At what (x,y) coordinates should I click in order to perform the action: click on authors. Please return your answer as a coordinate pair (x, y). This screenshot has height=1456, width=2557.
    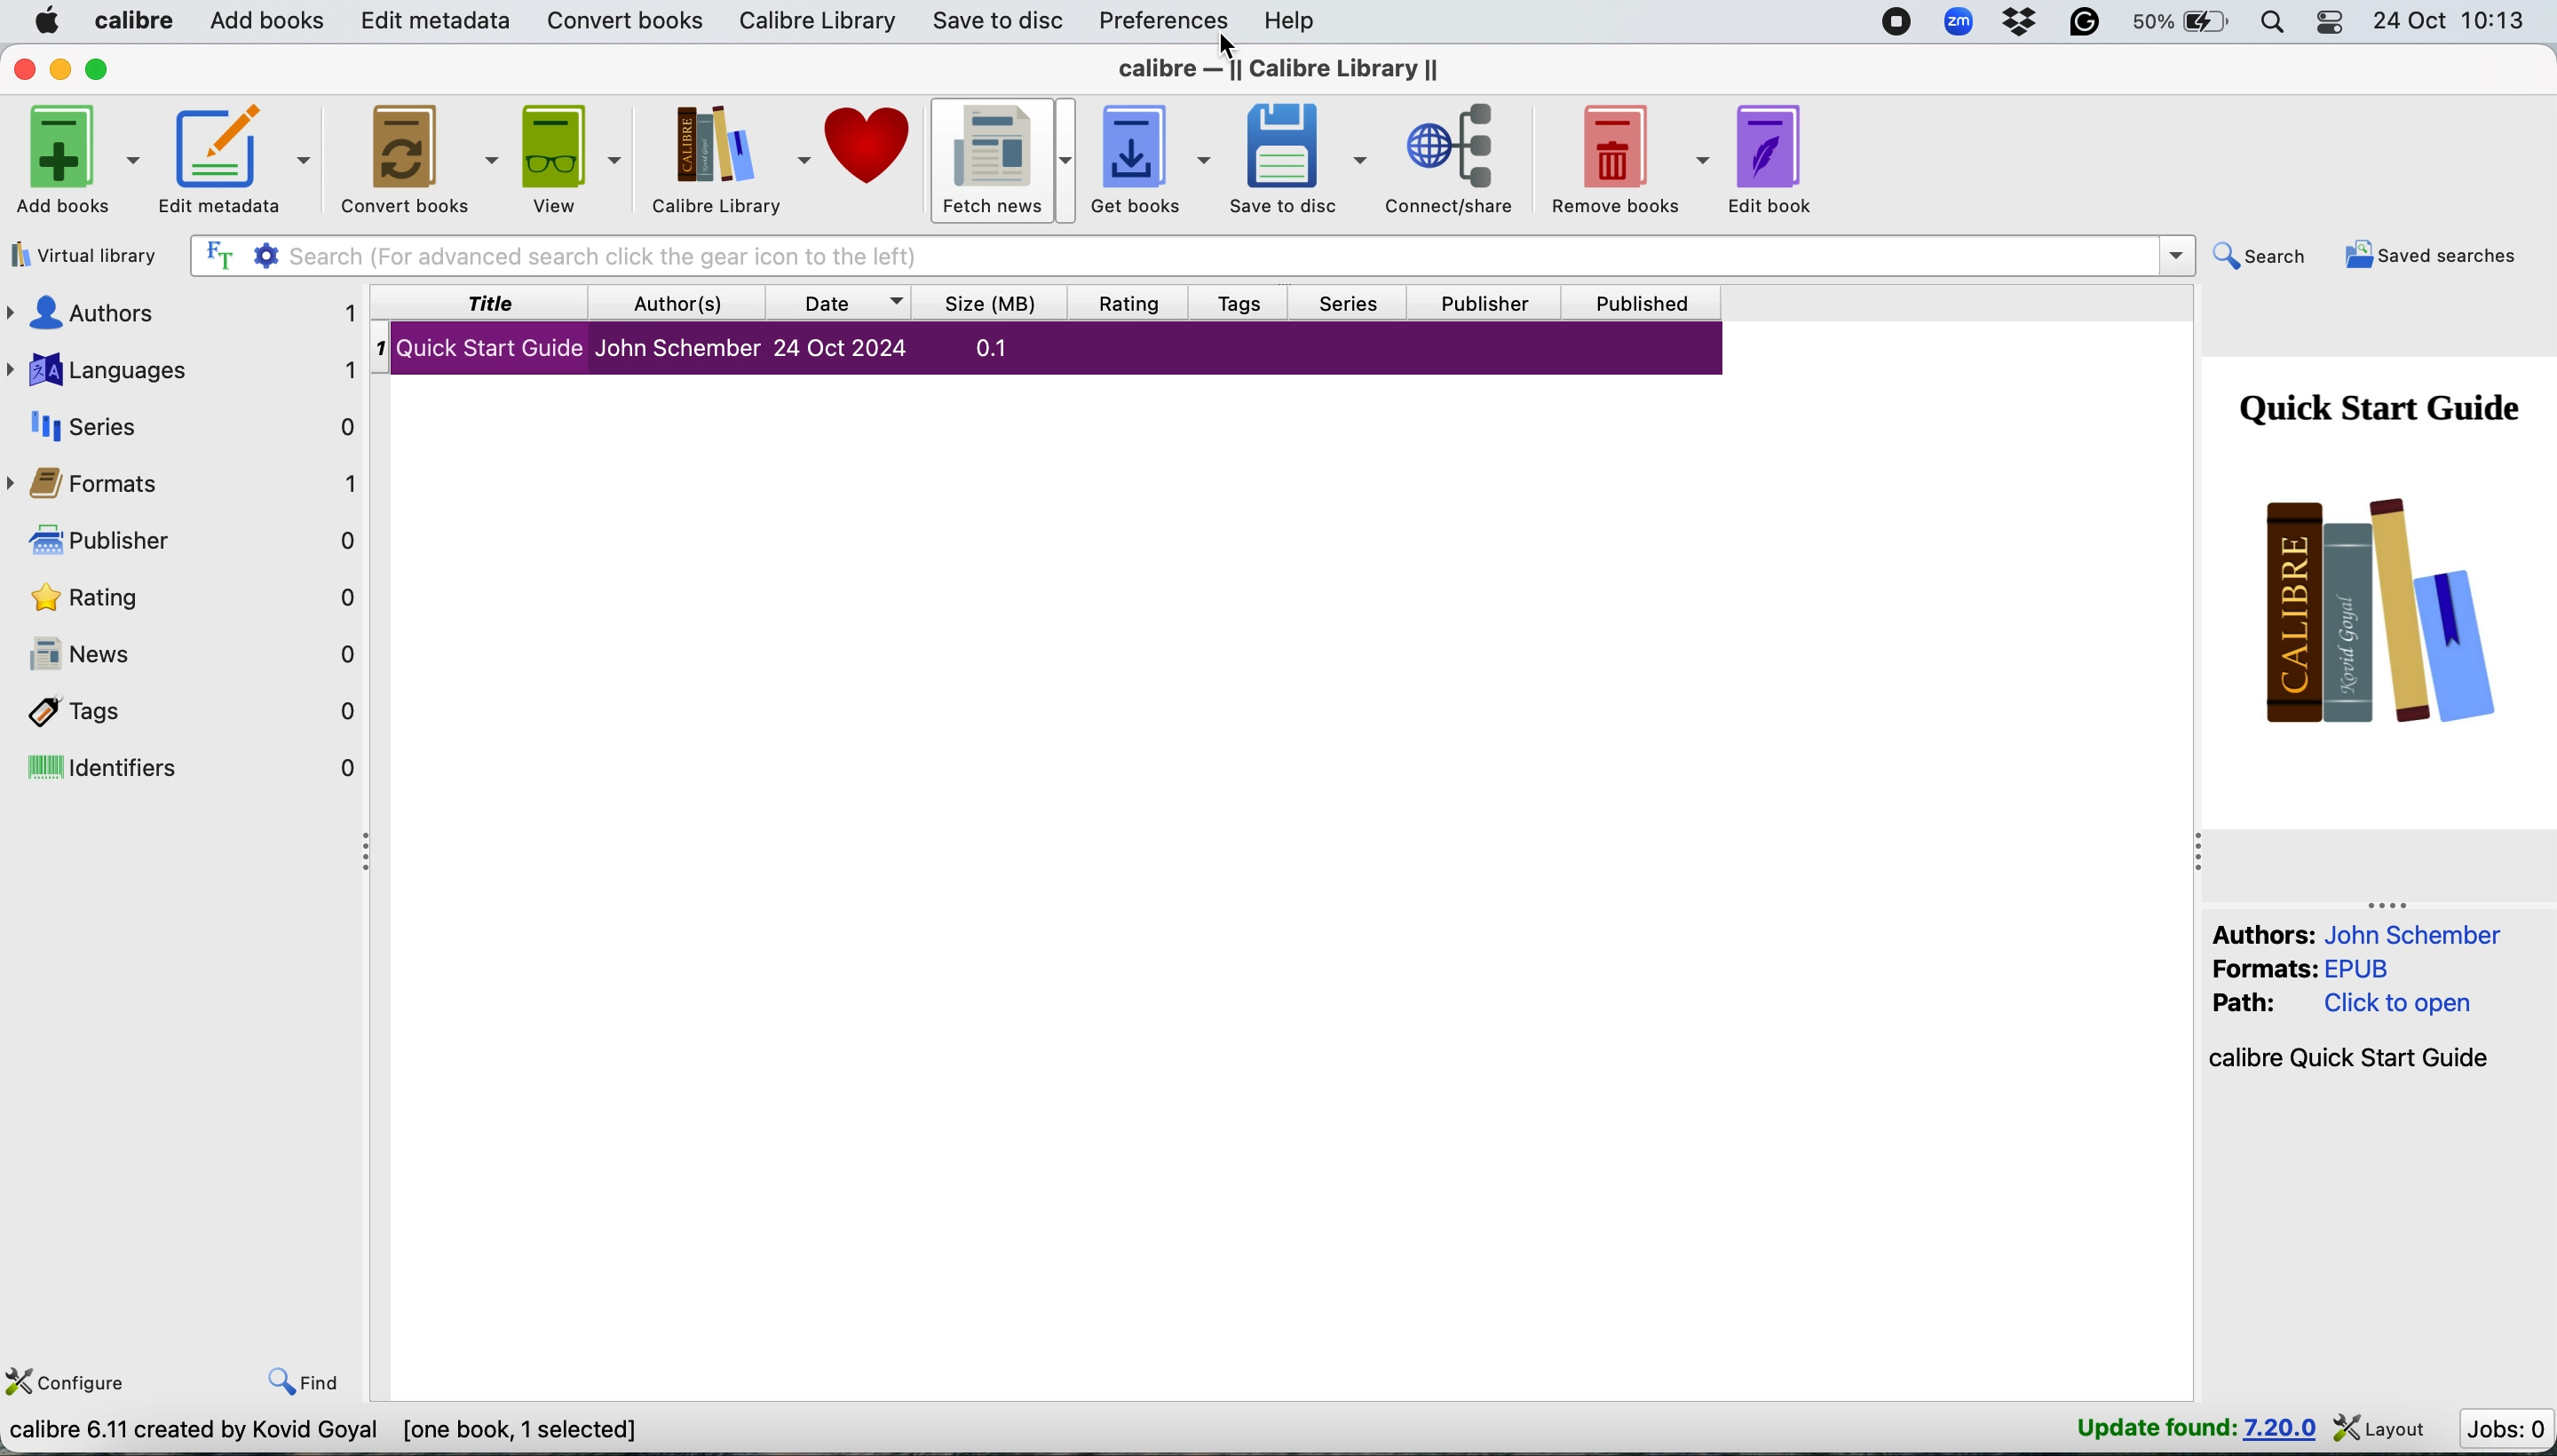
    Looking at the image, I should click on (181, 312).